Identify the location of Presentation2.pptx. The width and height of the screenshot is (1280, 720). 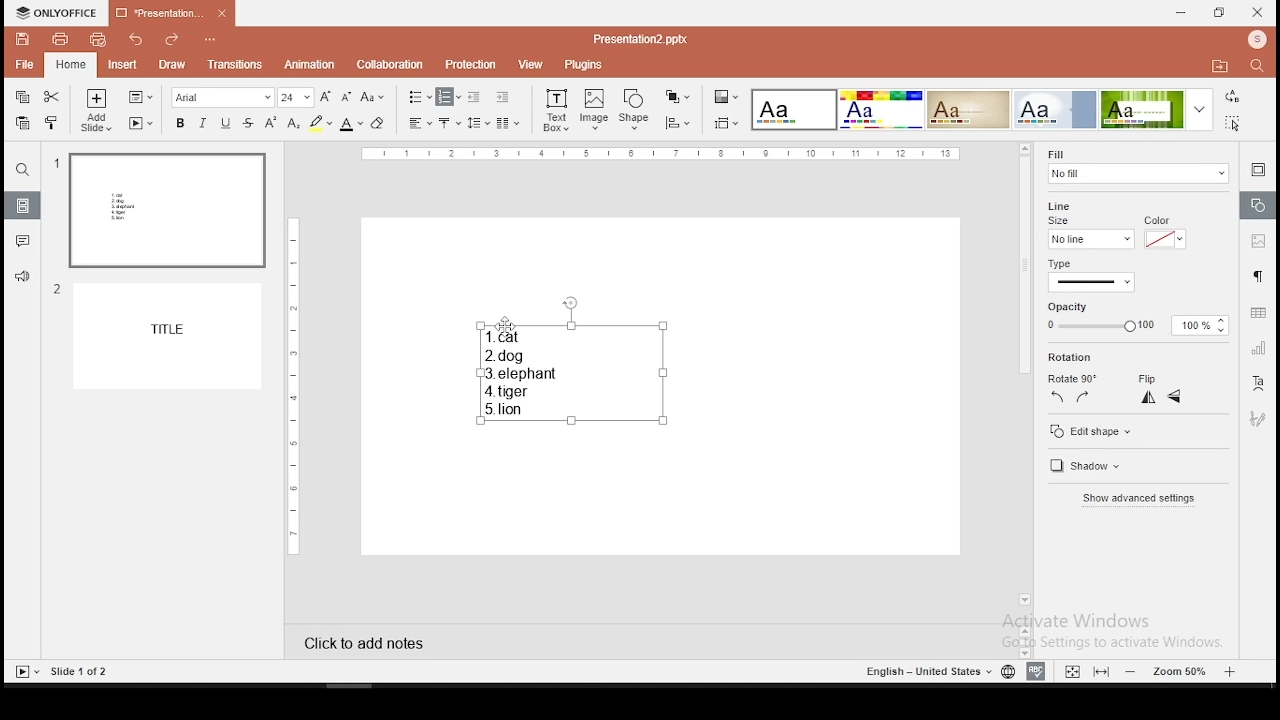
(647, 39).